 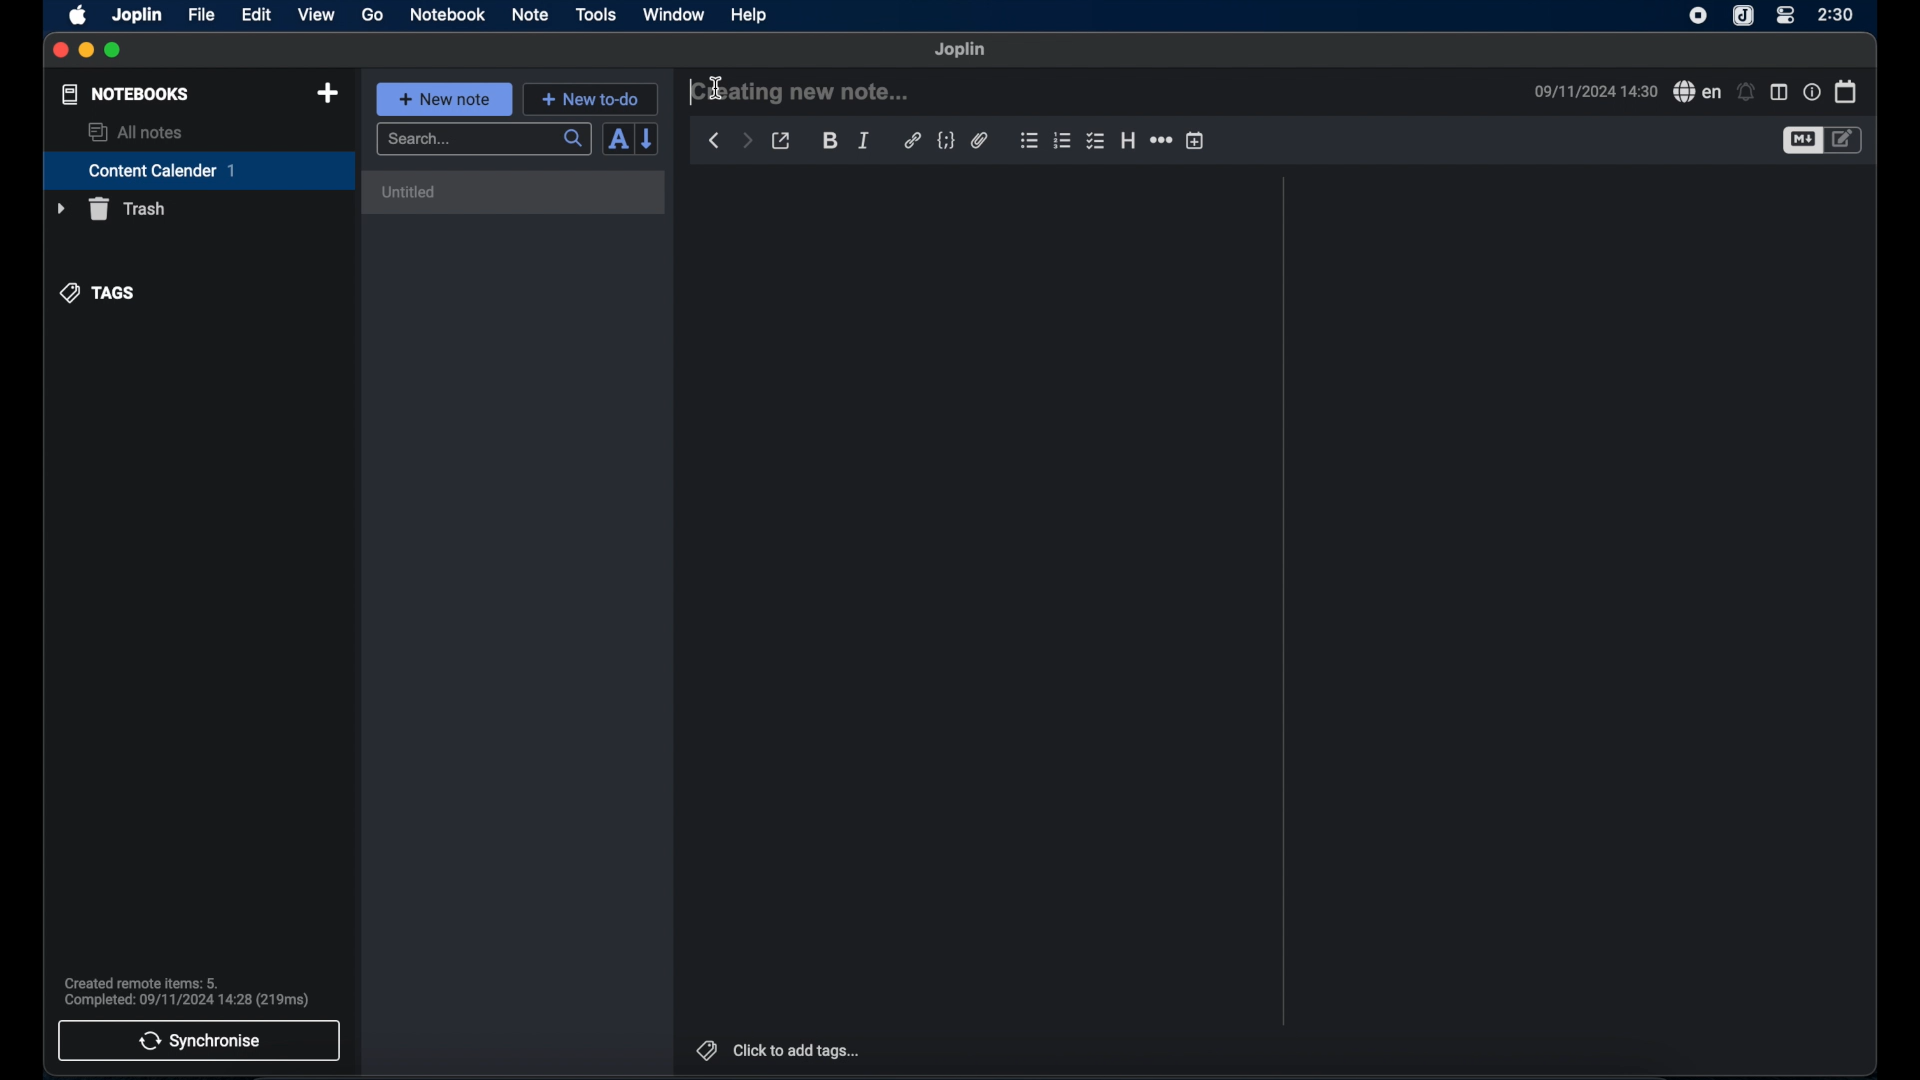 I want to click on control center, so click(x=1785, y=16).